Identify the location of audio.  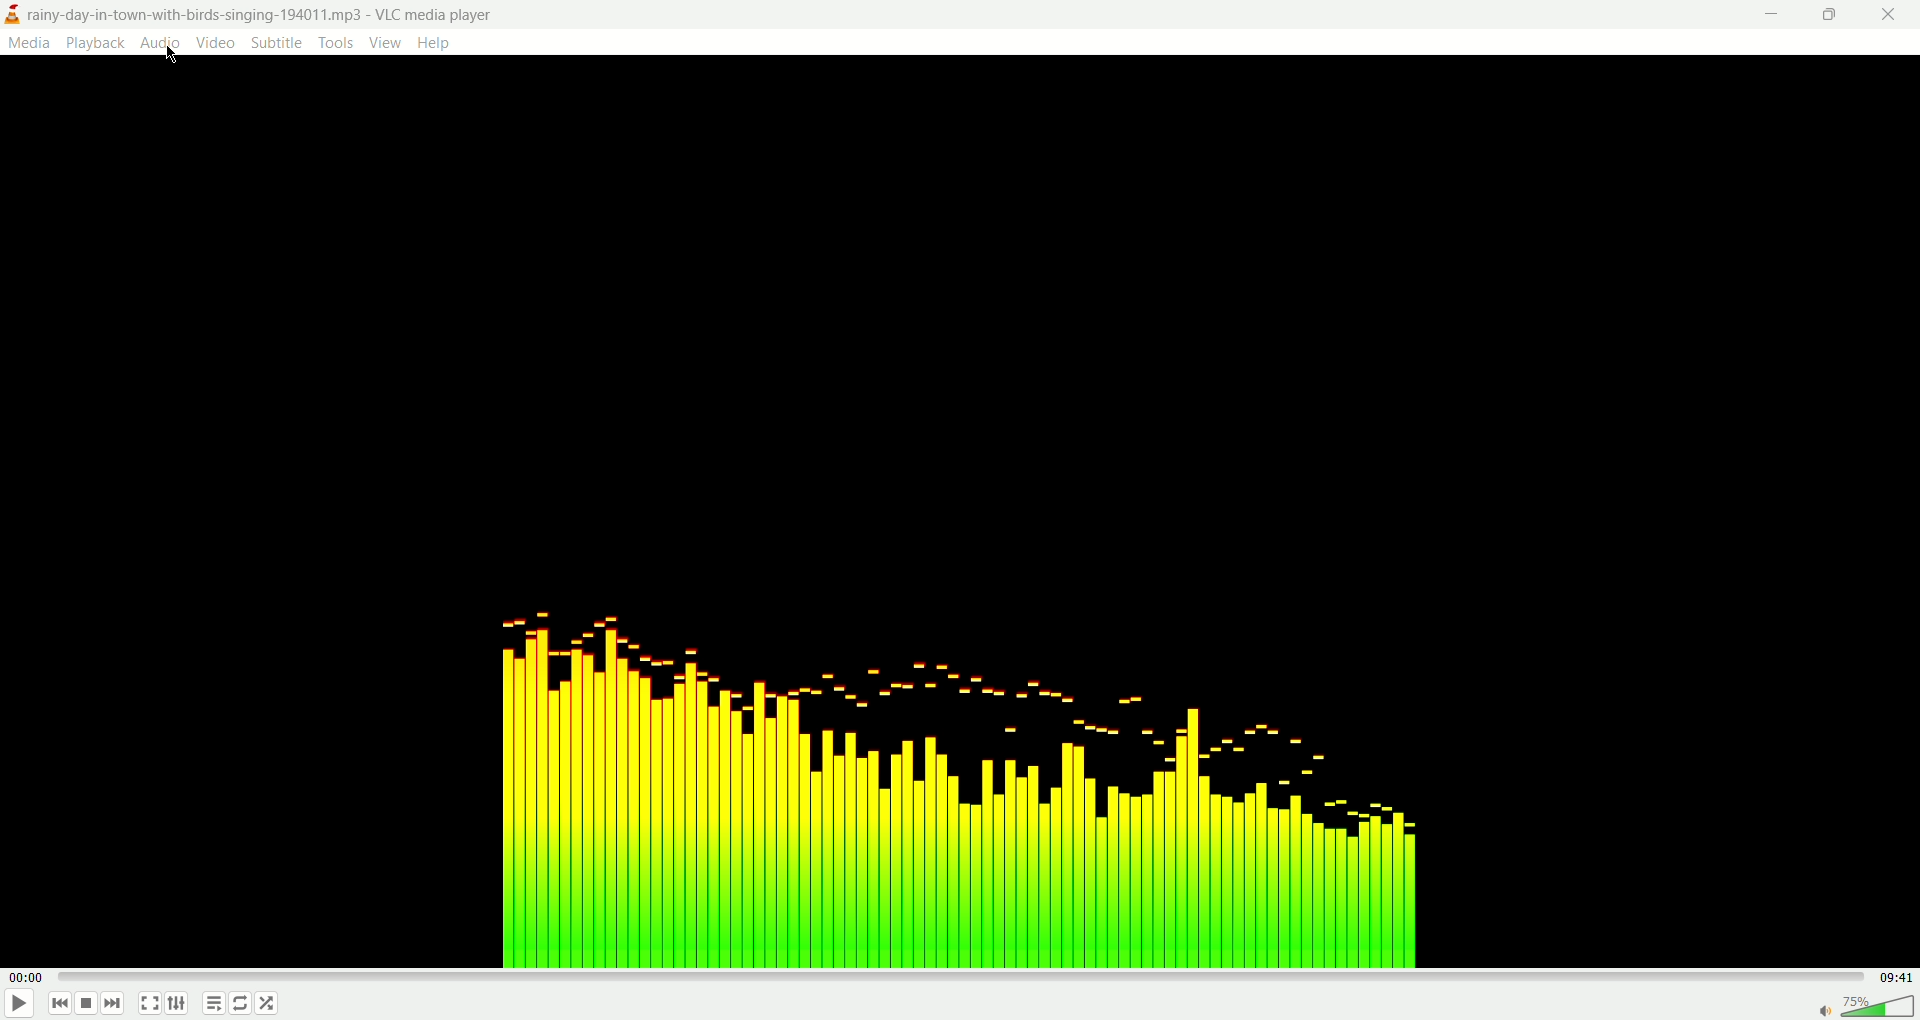
(163, 43).